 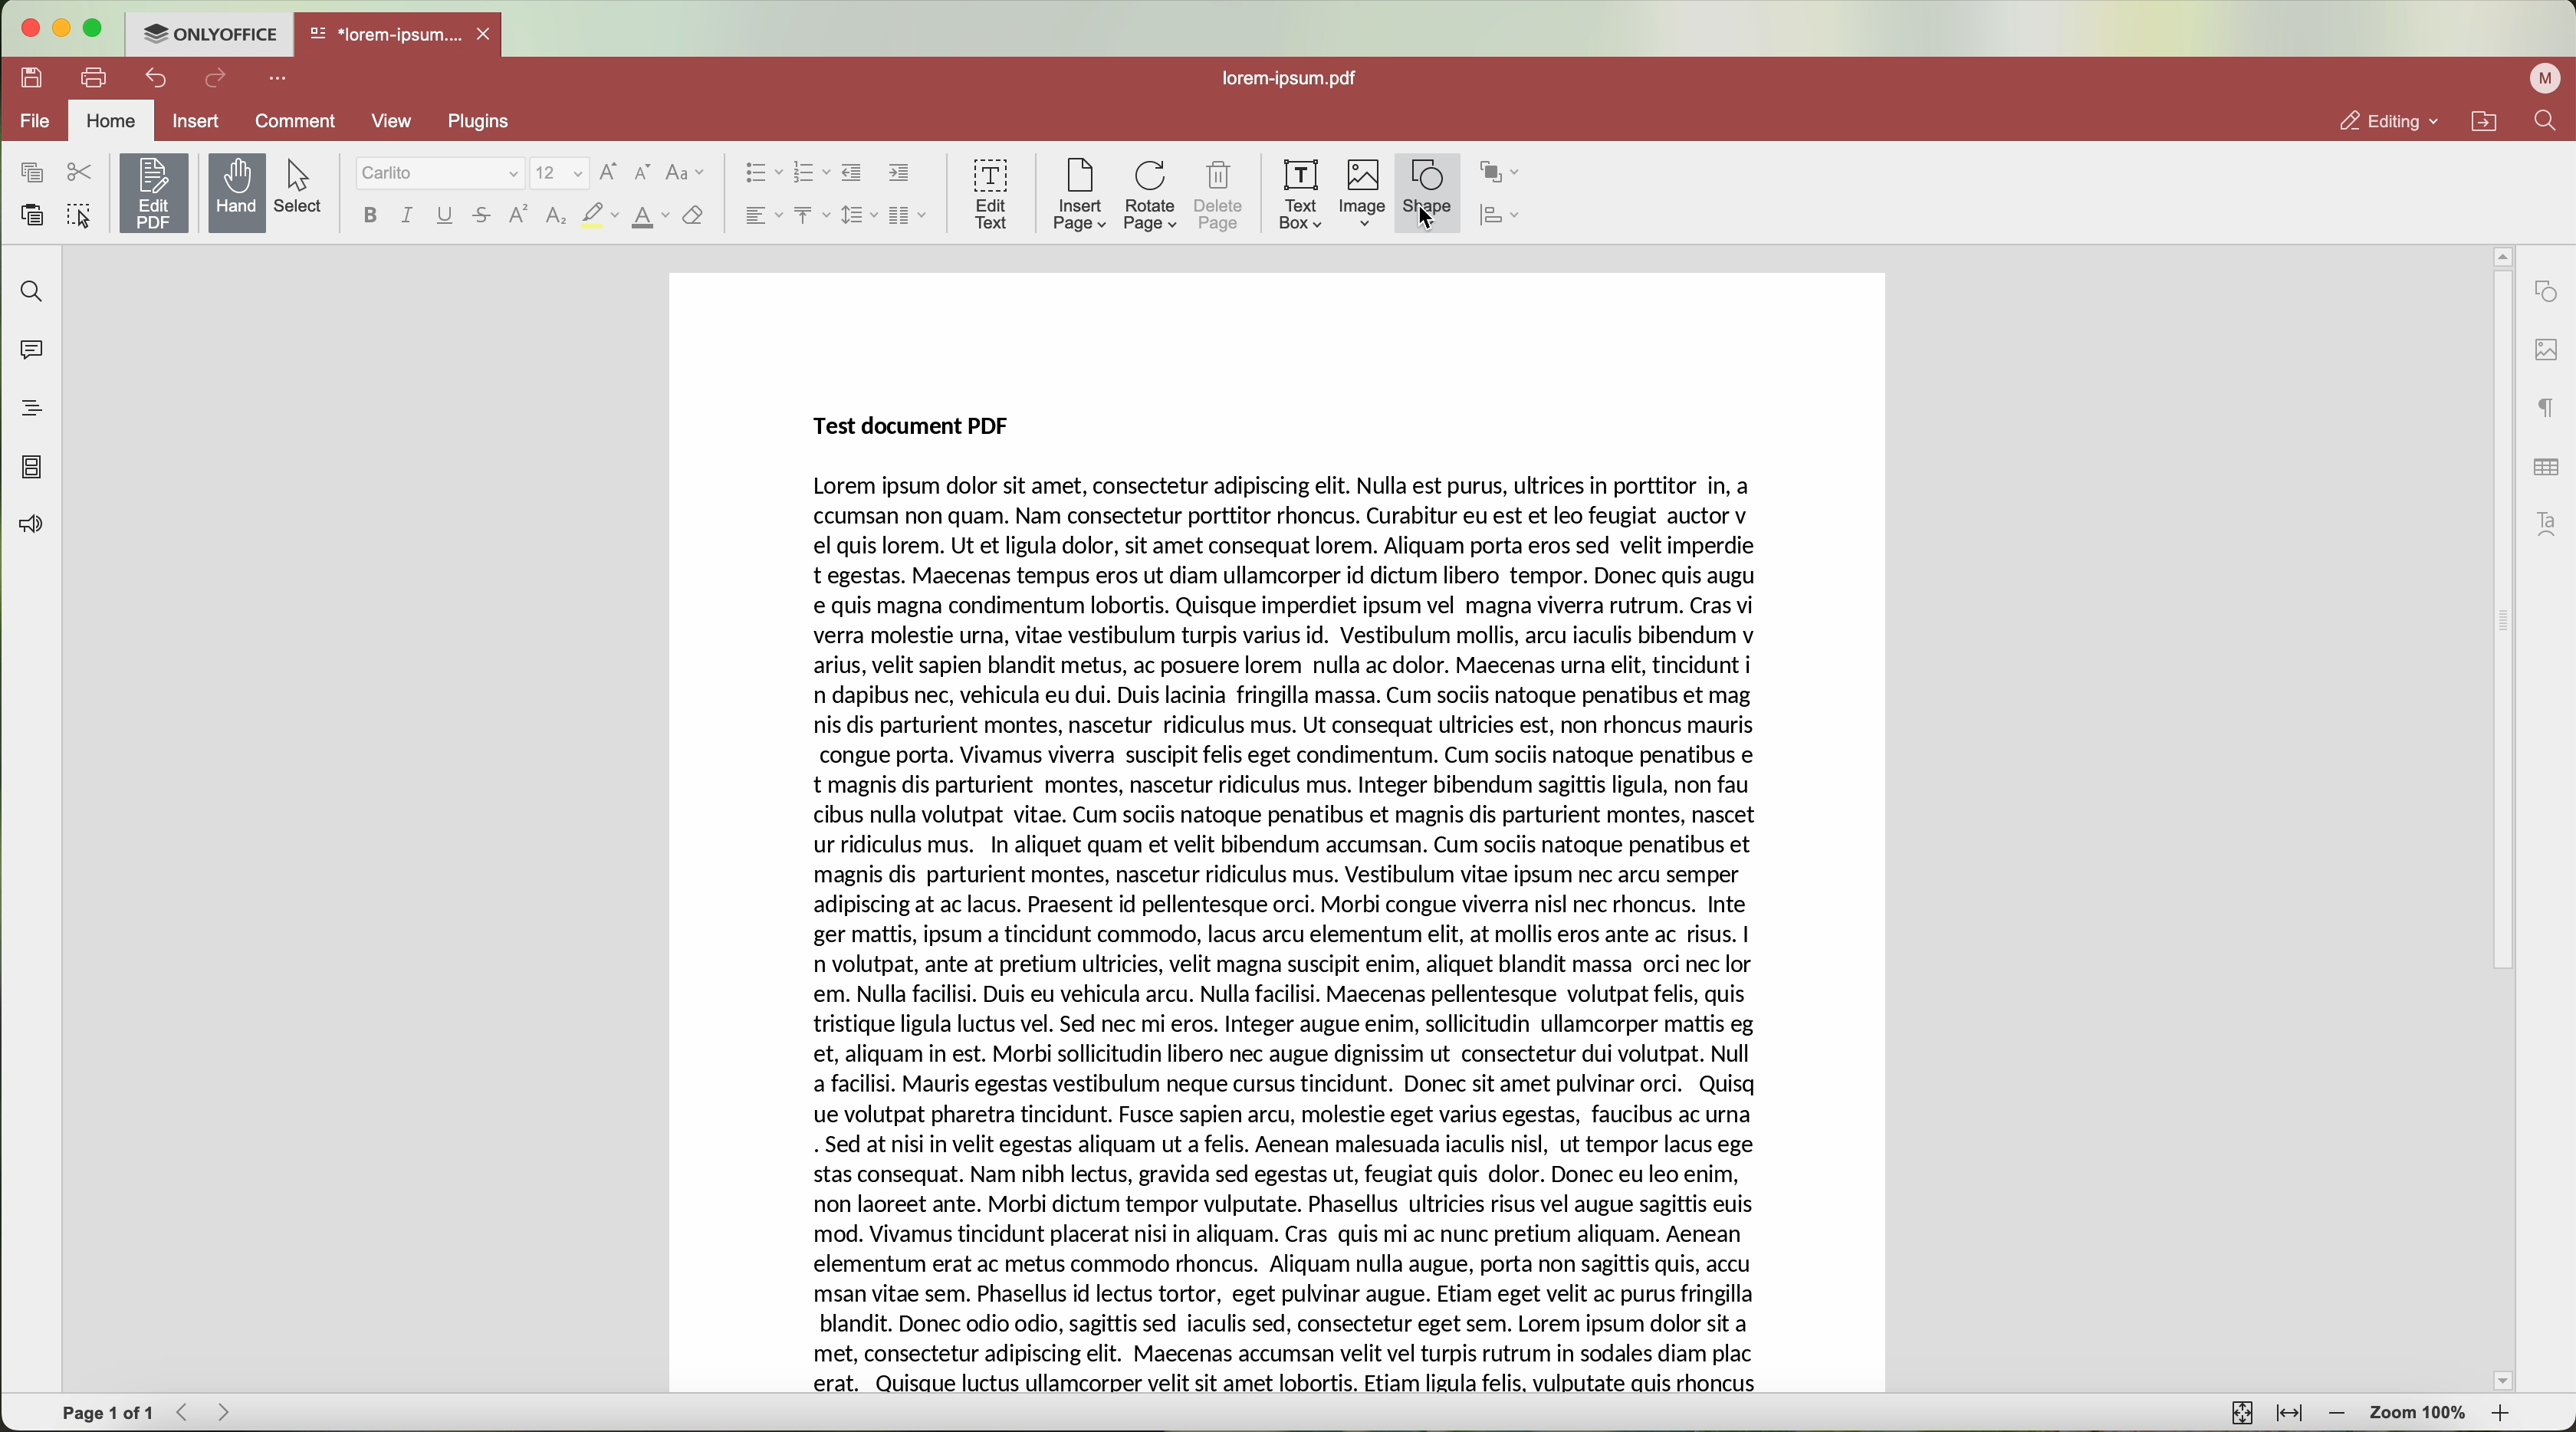 I want to click on home, so click(x=114, y=119).